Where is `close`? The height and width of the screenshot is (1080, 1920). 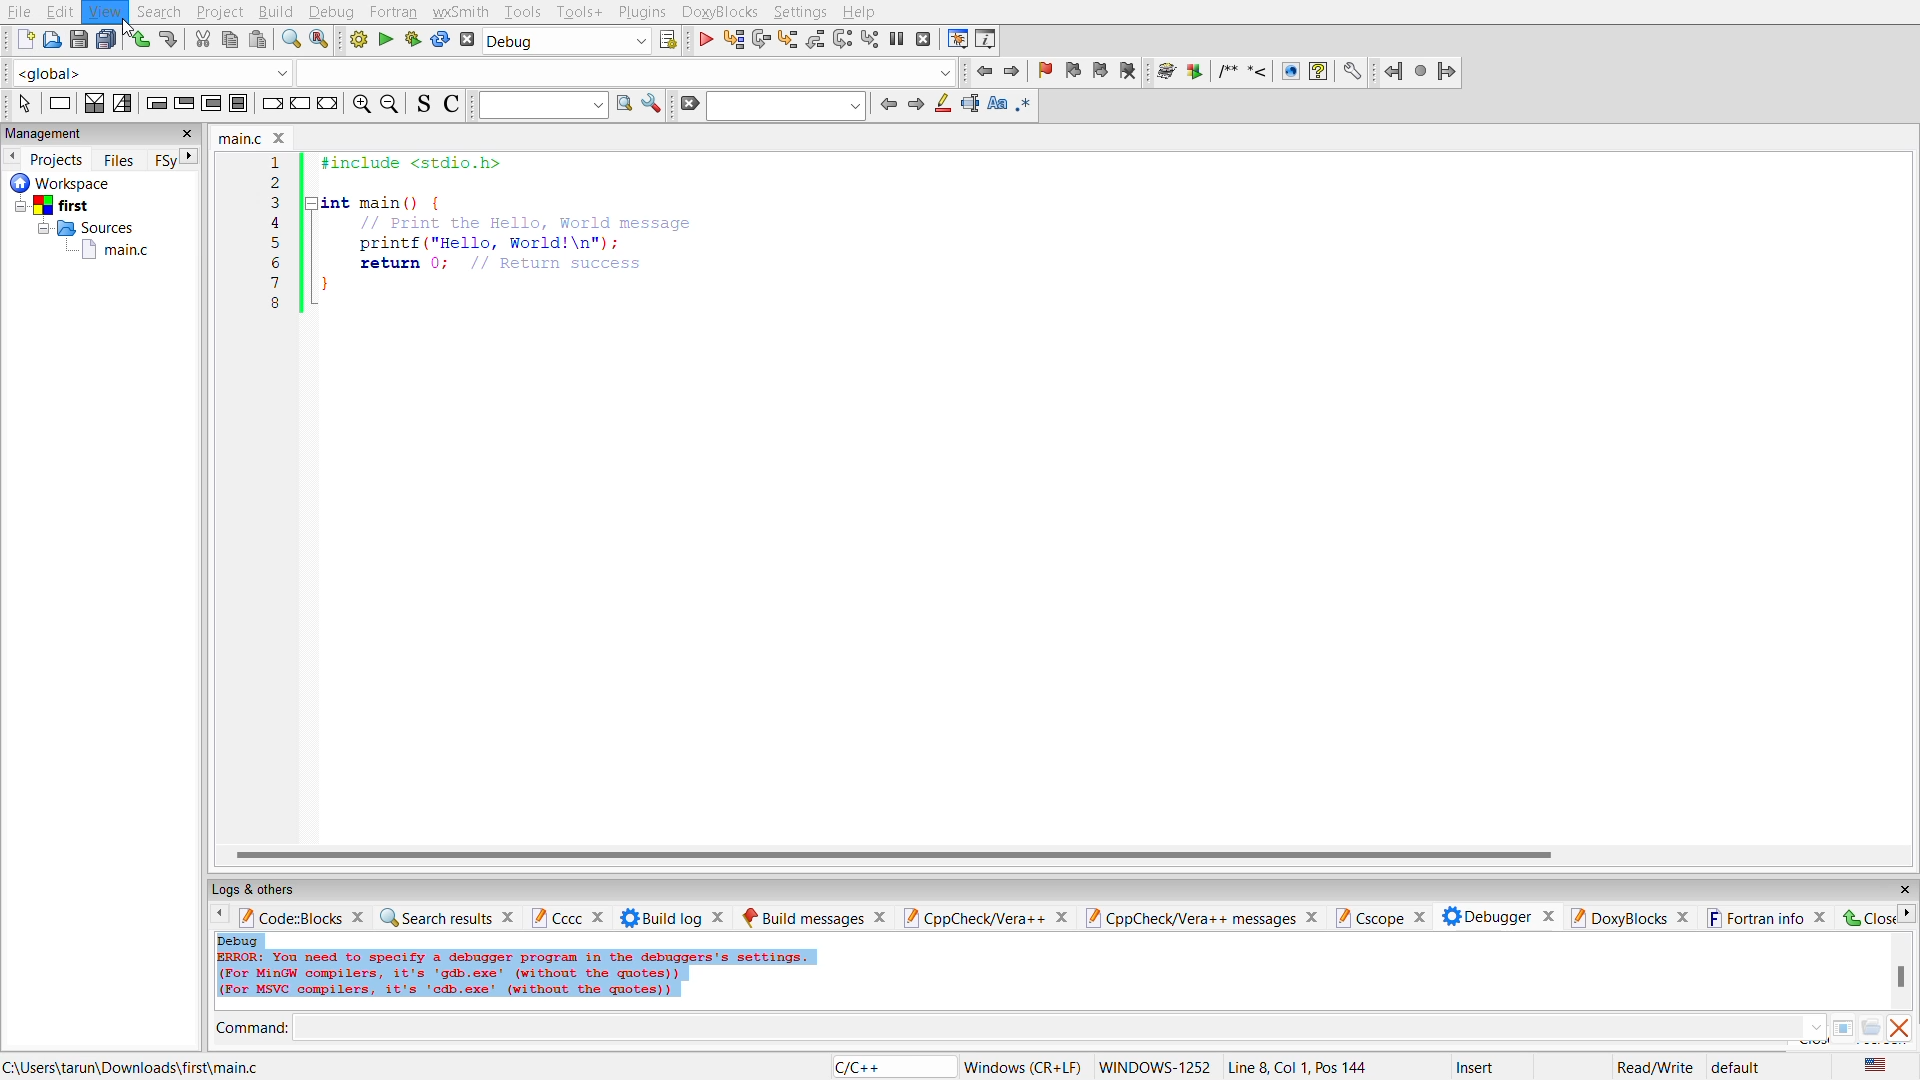
close is located at coordinates (1901, 890).